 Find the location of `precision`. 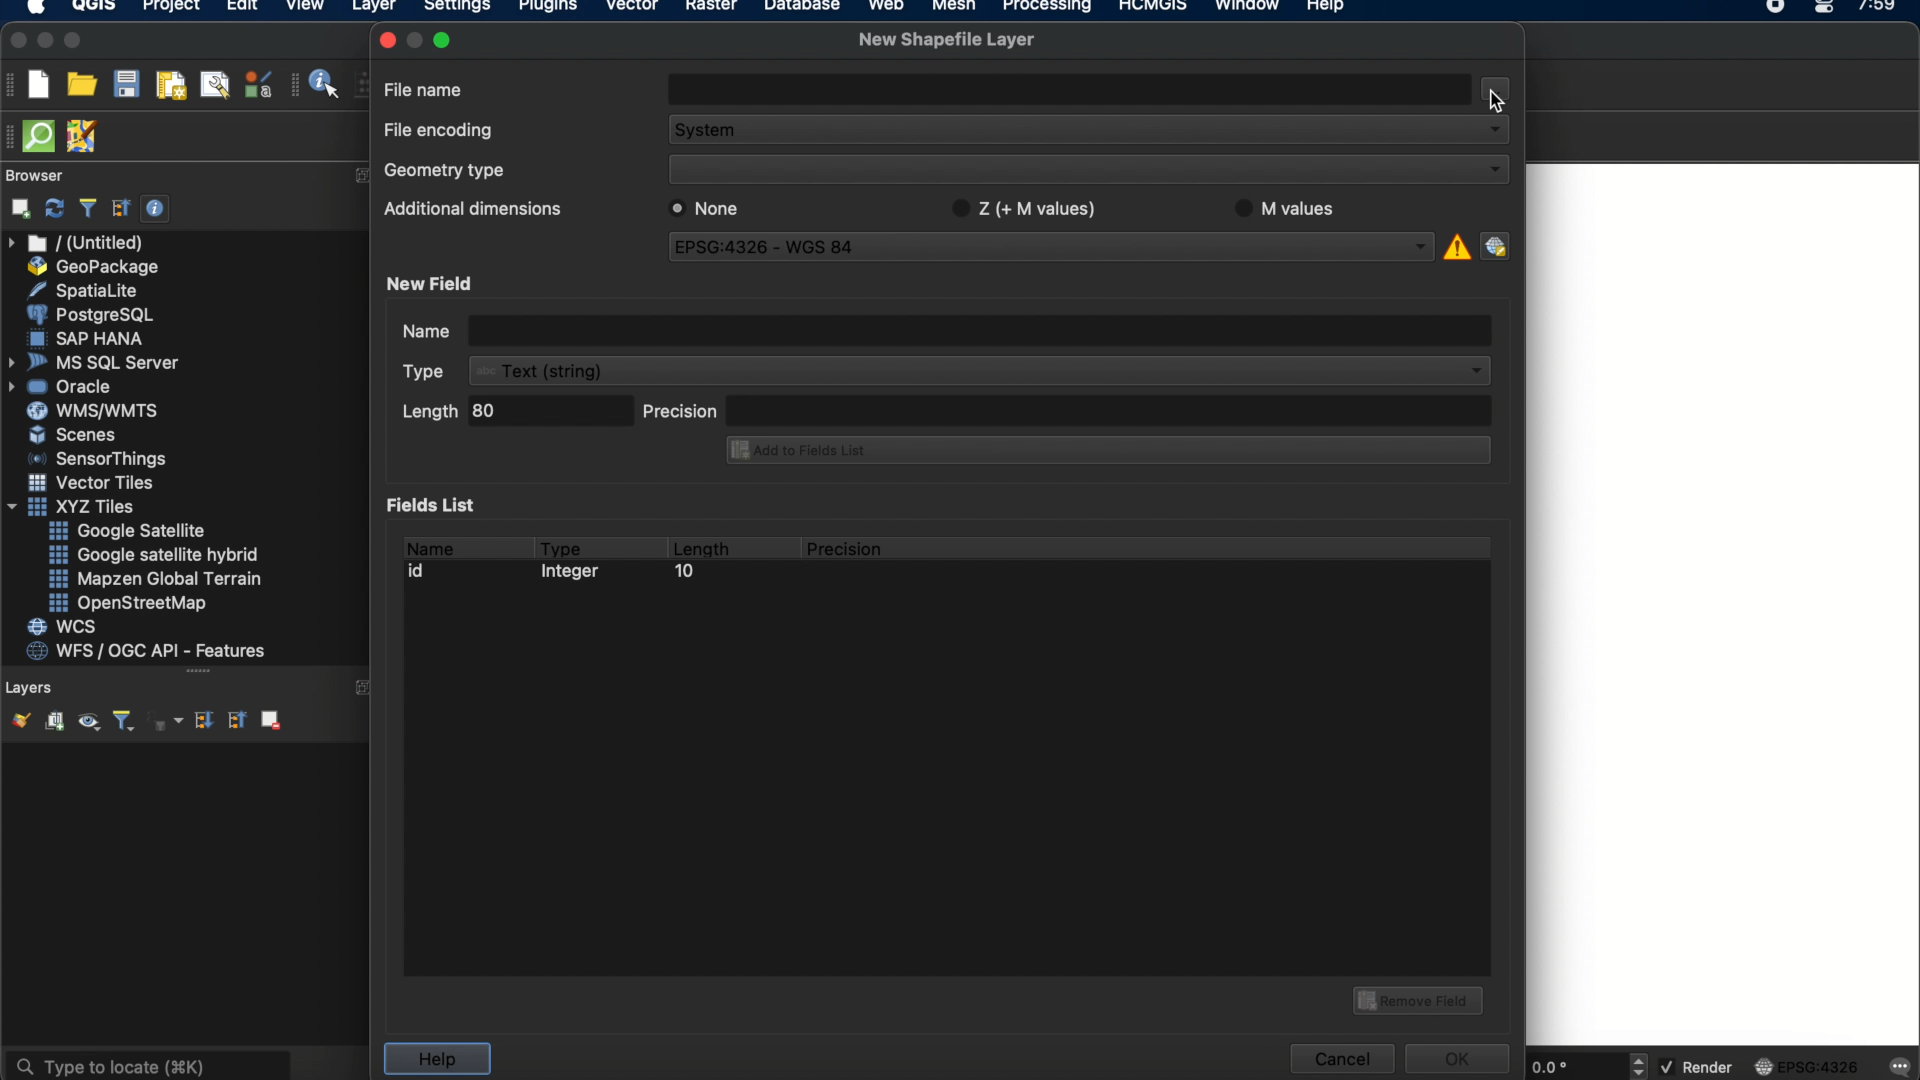

precision is located at coordinates (680, 409).